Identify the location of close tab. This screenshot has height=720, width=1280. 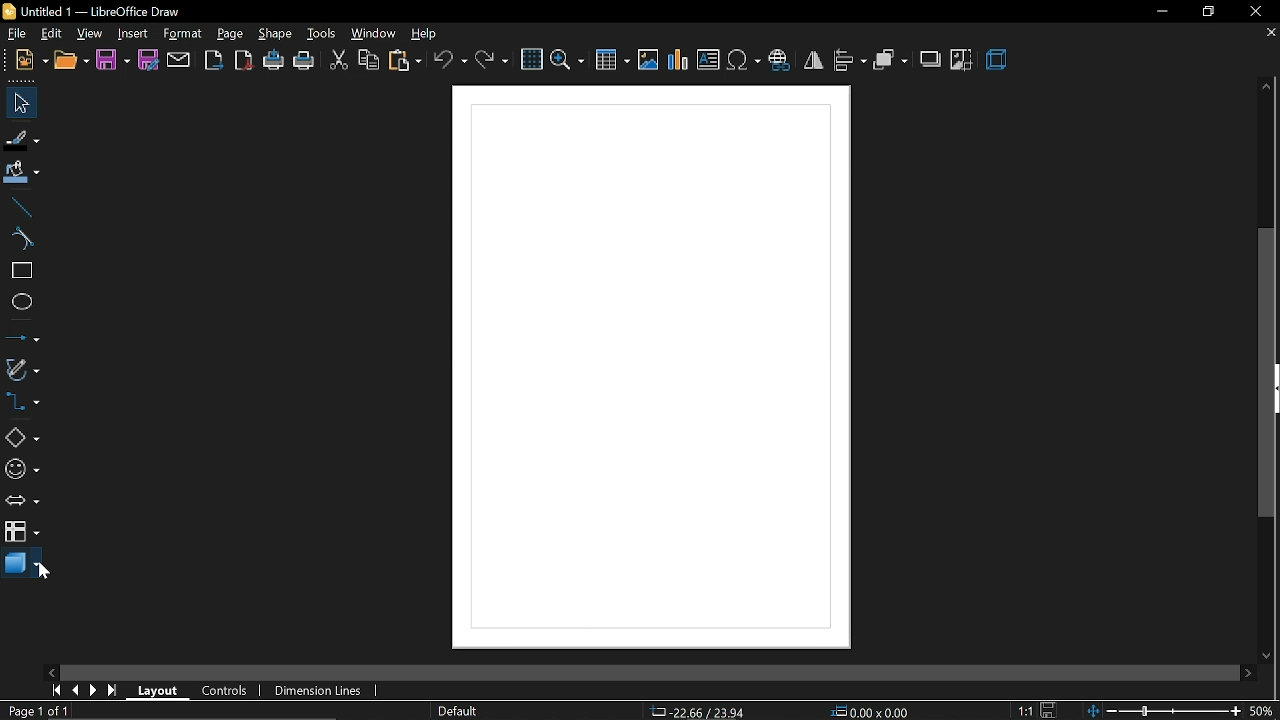
(1268, 33).